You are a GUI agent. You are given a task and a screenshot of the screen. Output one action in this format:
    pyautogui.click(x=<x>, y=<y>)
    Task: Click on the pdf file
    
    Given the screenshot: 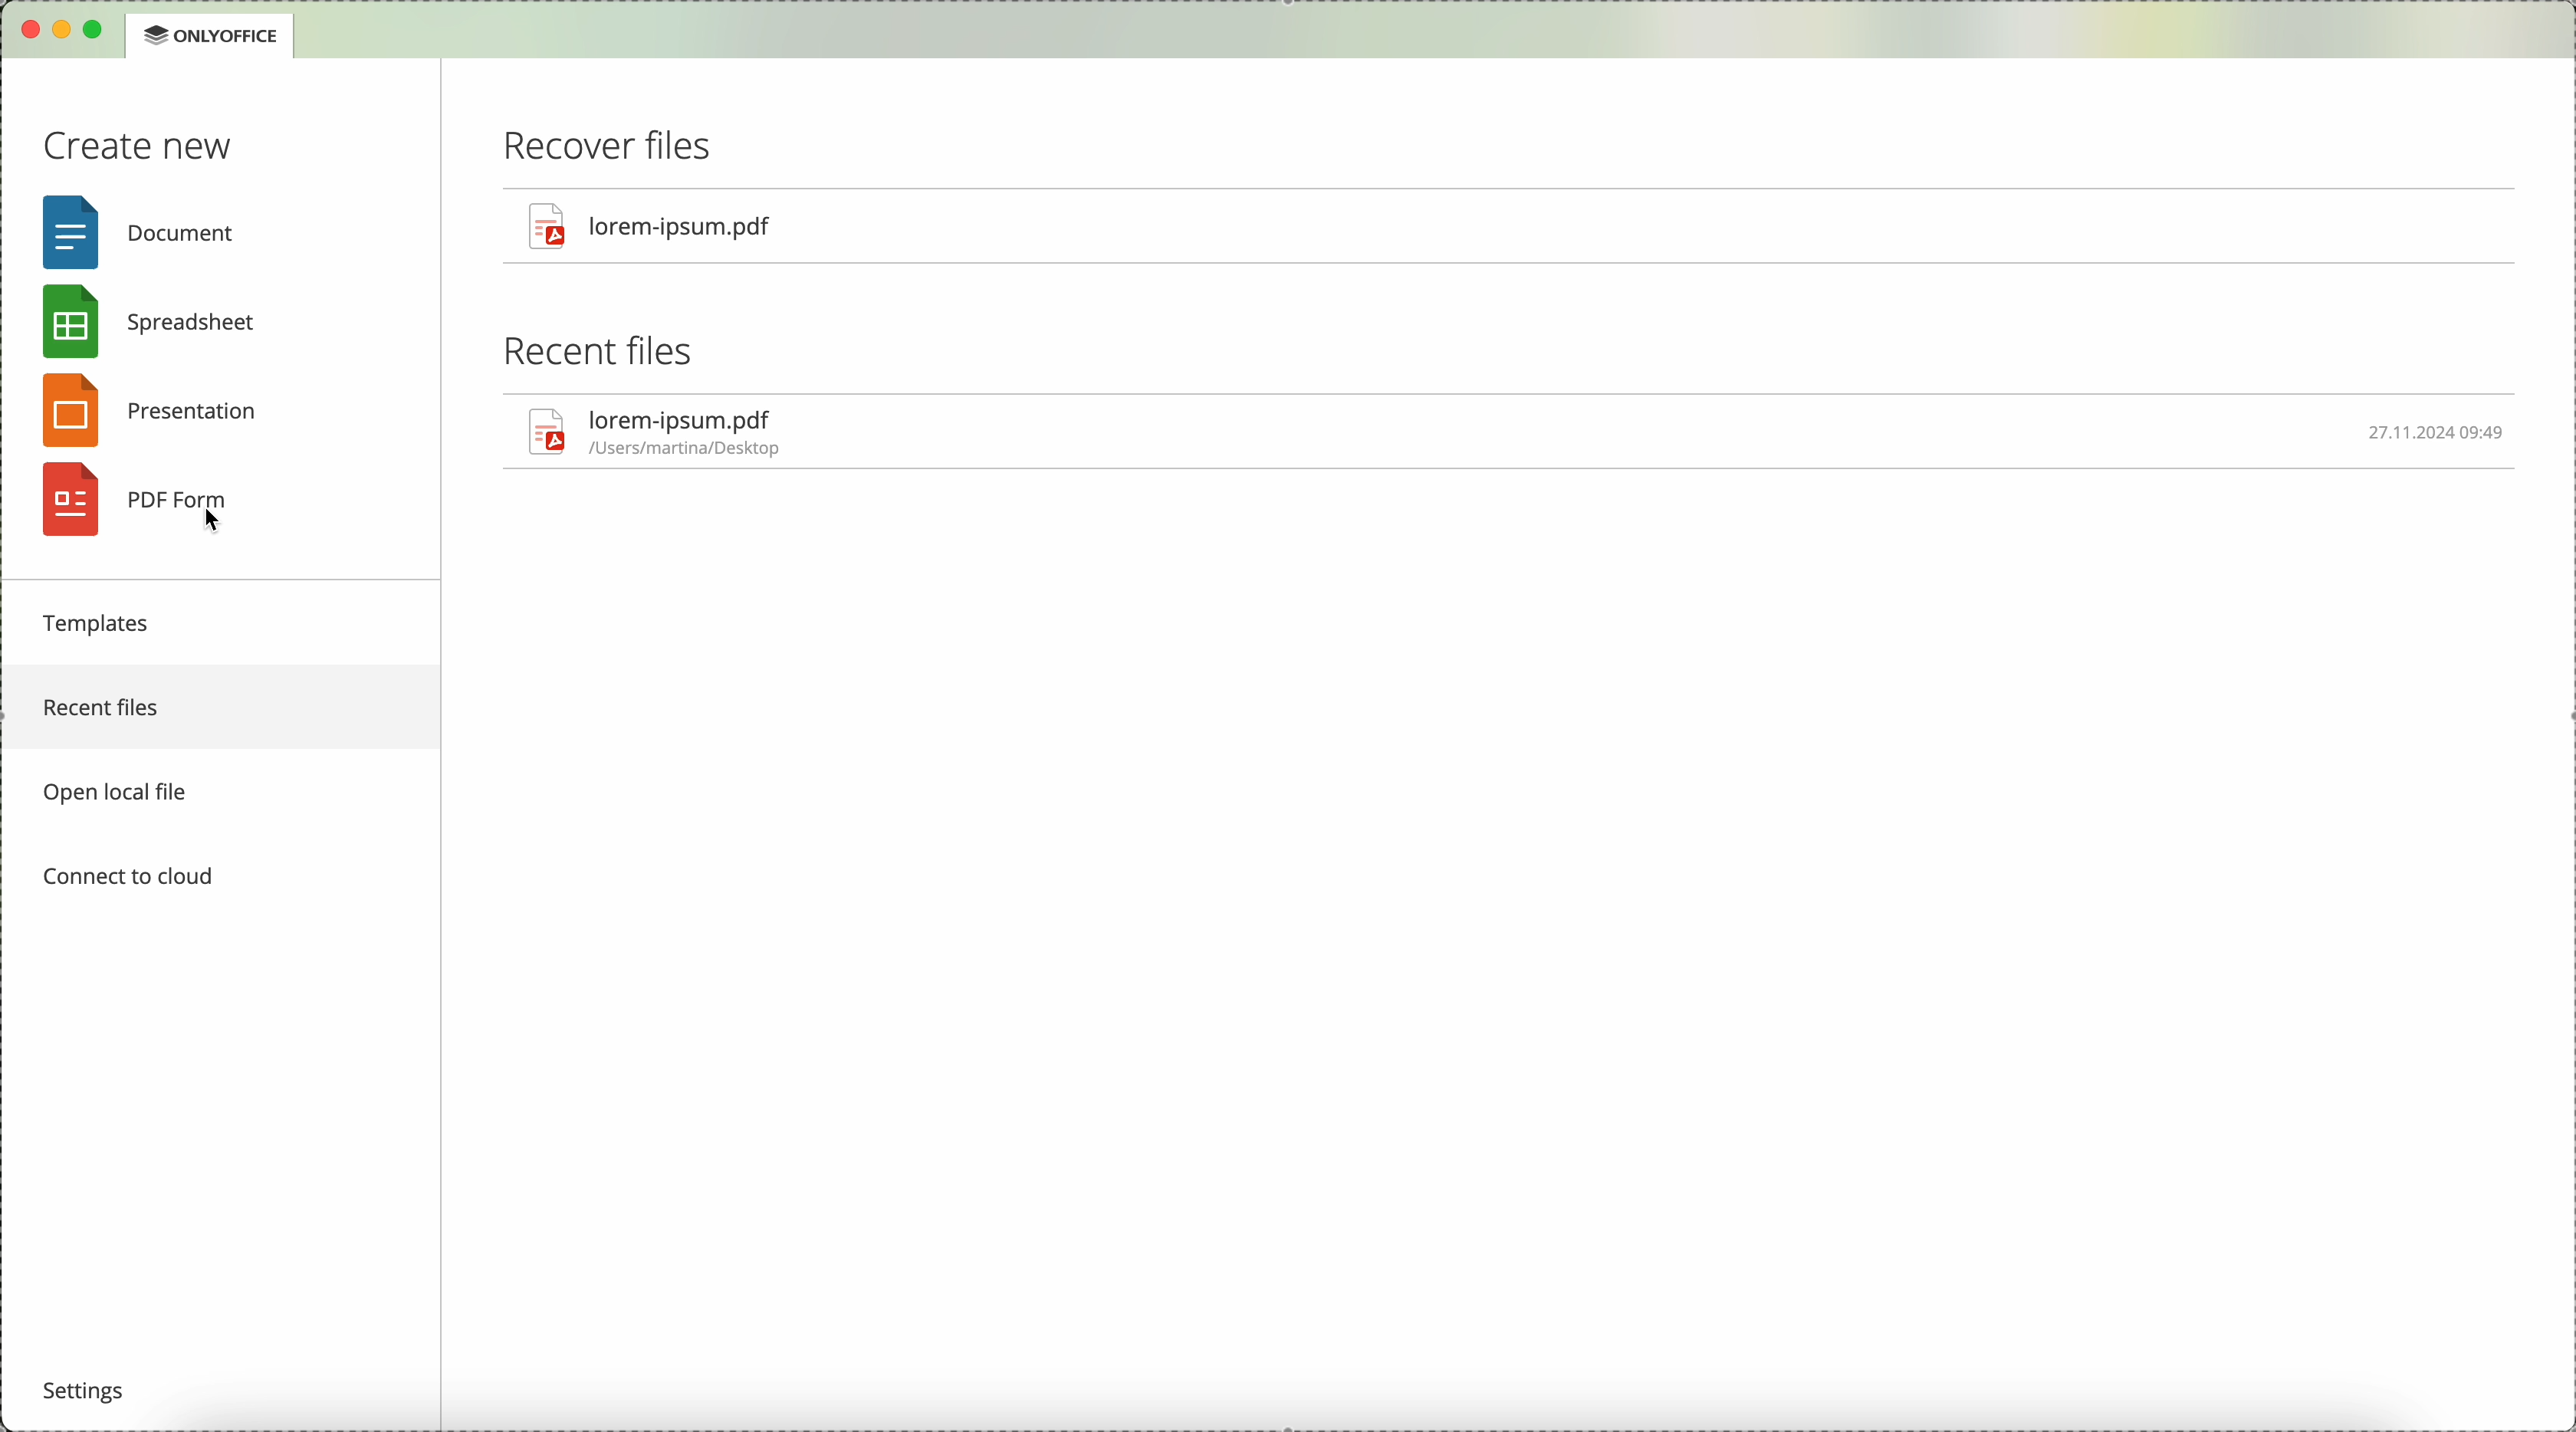 What is the action you would take?
    pyautogui.click(x=1520, y=433)
    